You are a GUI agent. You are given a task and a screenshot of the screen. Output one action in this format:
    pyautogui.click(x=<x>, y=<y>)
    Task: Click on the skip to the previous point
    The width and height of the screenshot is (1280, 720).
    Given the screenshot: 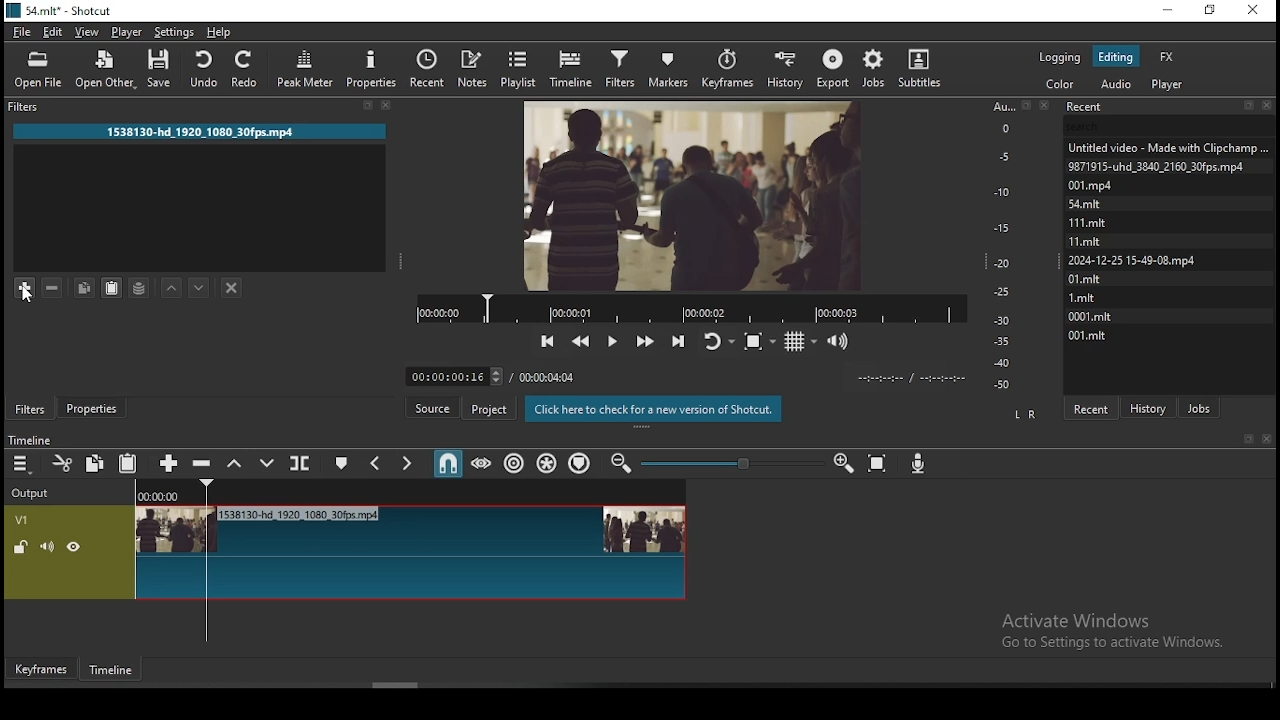 What is the action you would take?
    pyautogui.click(x=546, y=340)
    